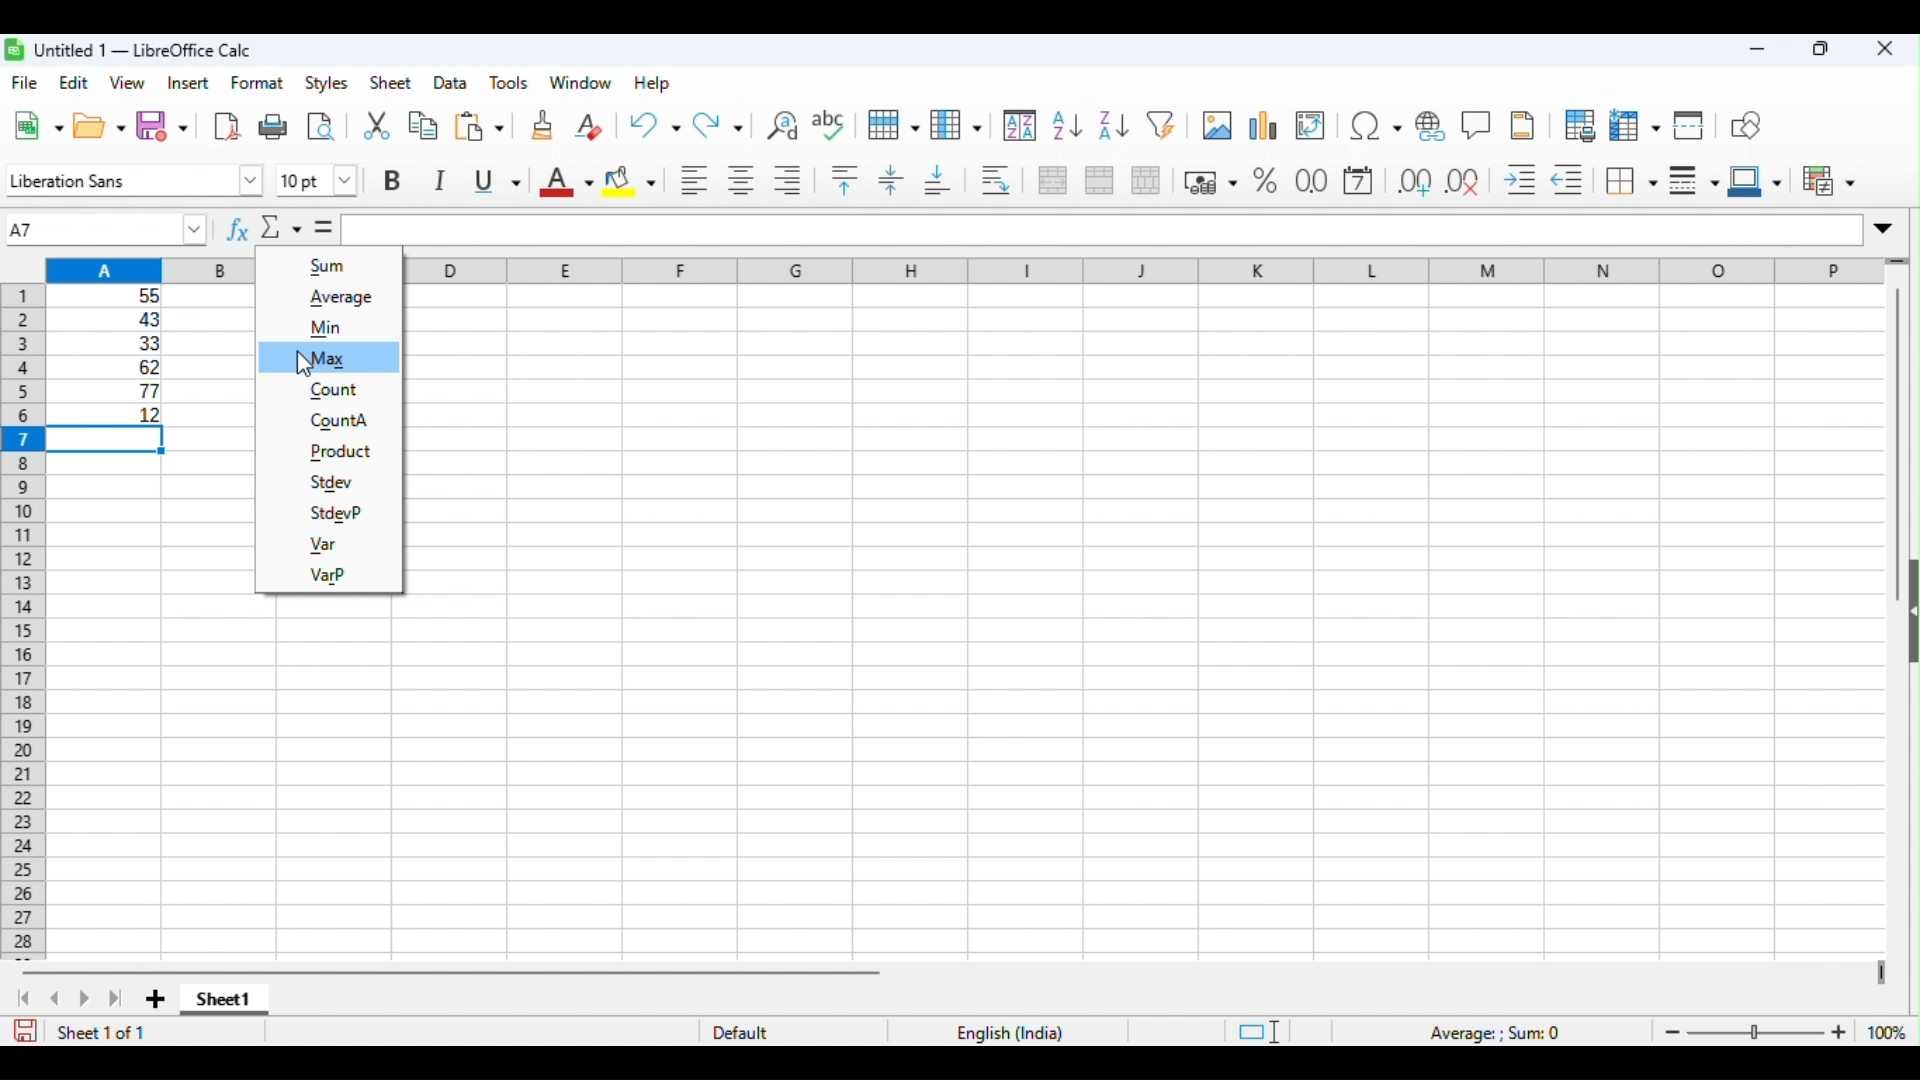  Describe the element at coordinates (1374, 123) in the screenshot. I see `insert special characters` at that location.